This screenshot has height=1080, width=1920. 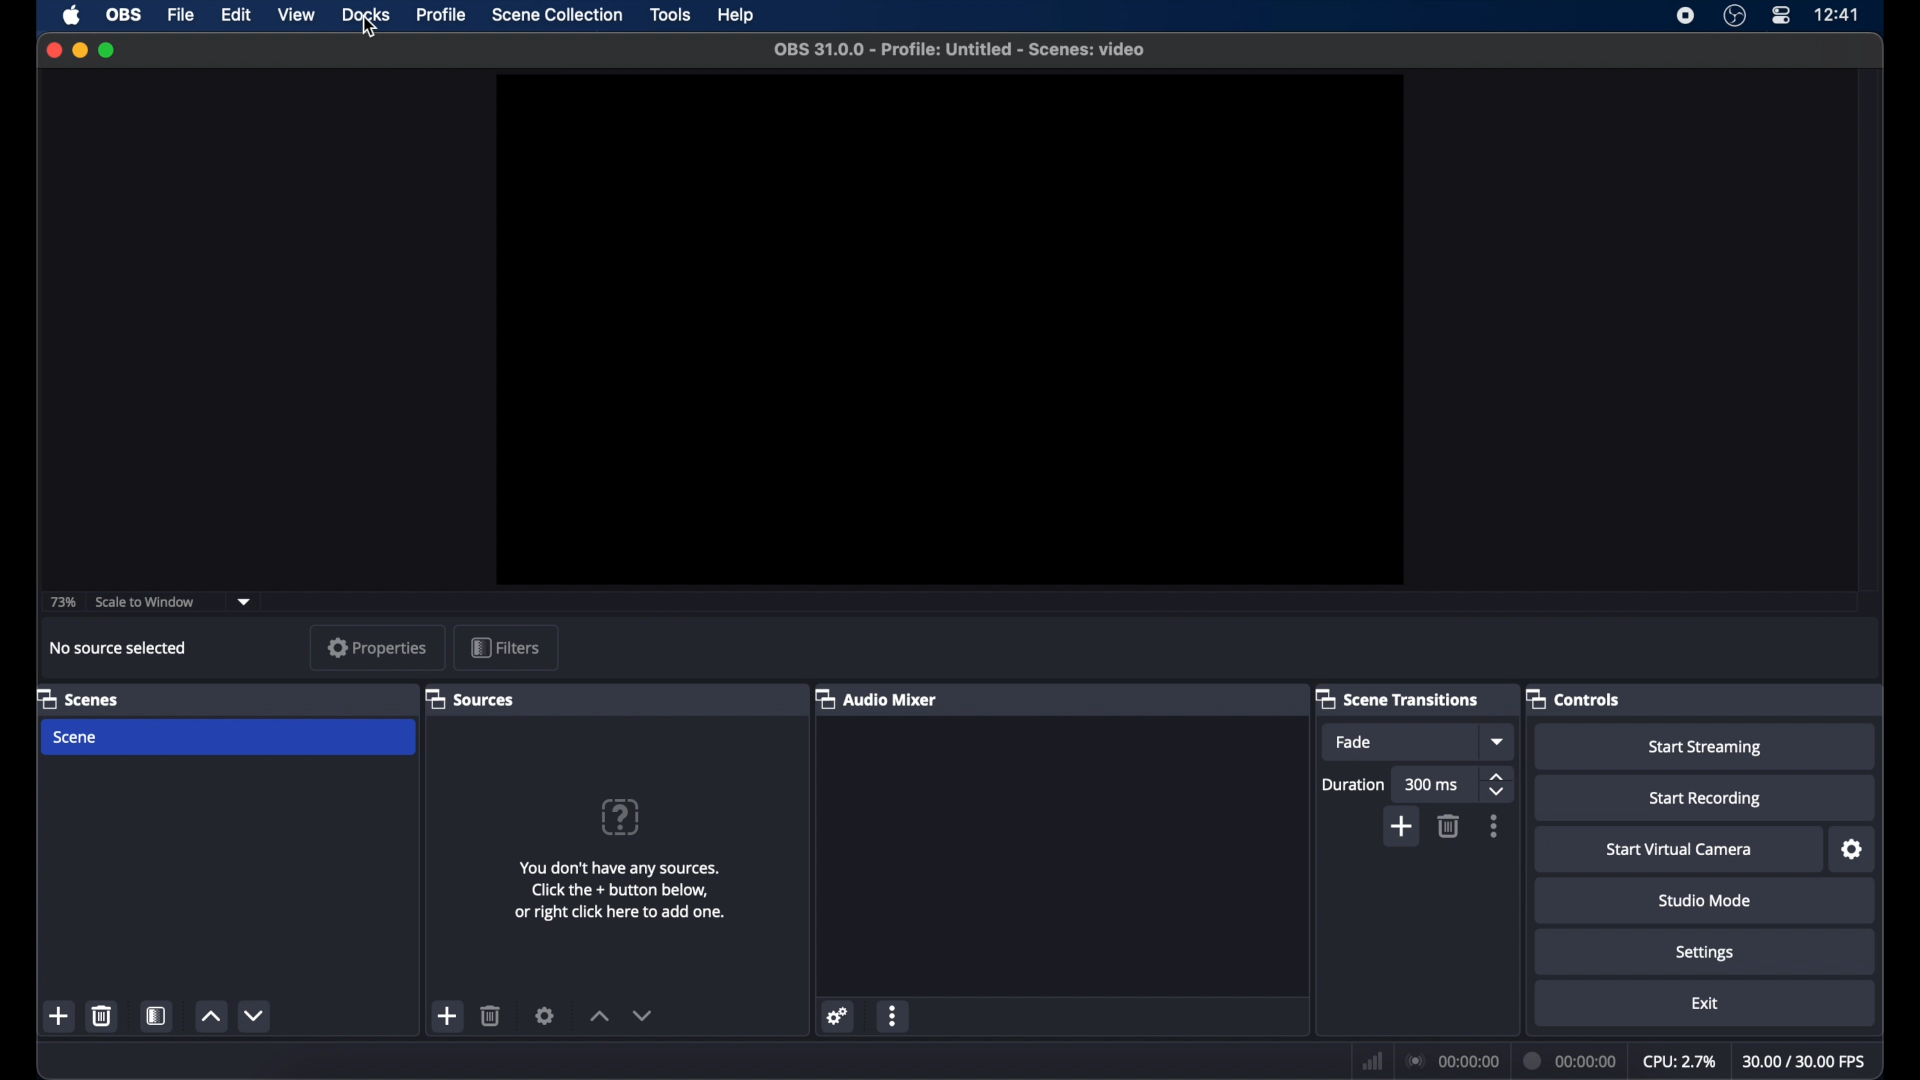 I want to click on file, so click(x=181, y=14).